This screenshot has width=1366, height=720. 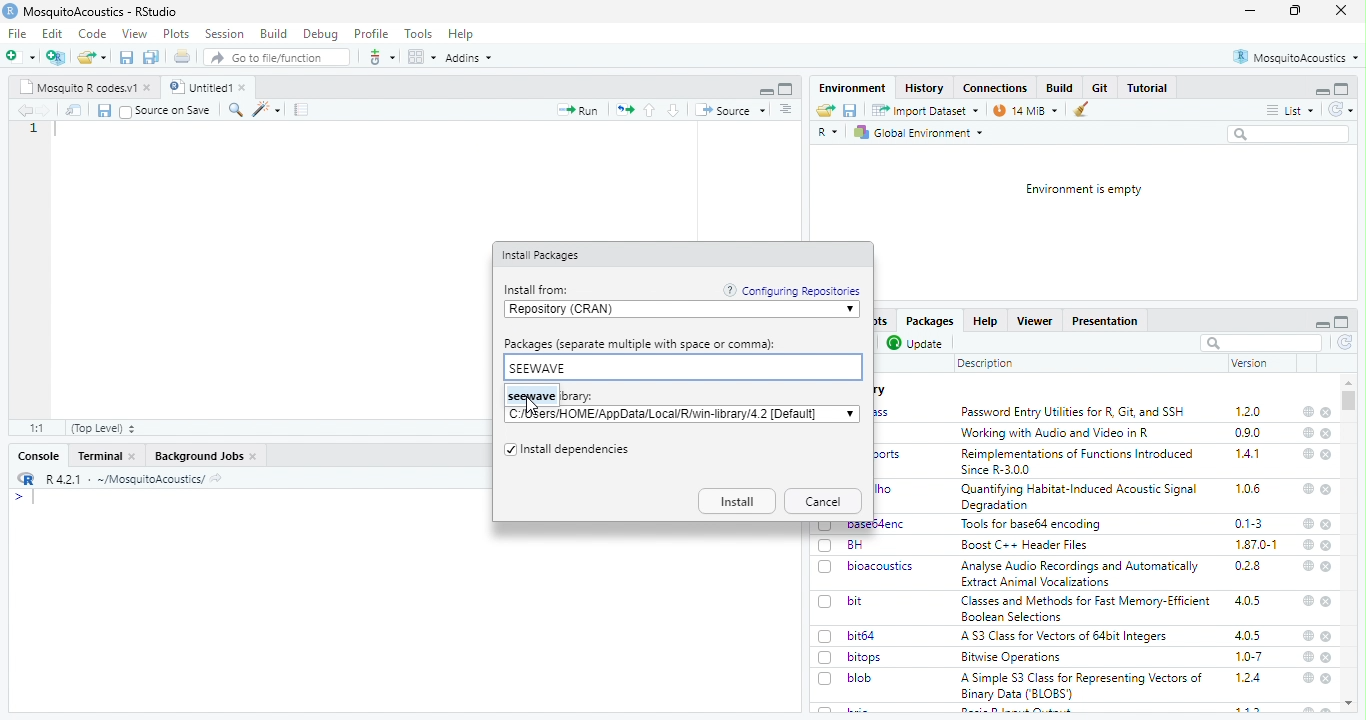 What do you see at coordinates (624, 111) in the screenshot?
I see `icon` at bounding box center [624, 111].